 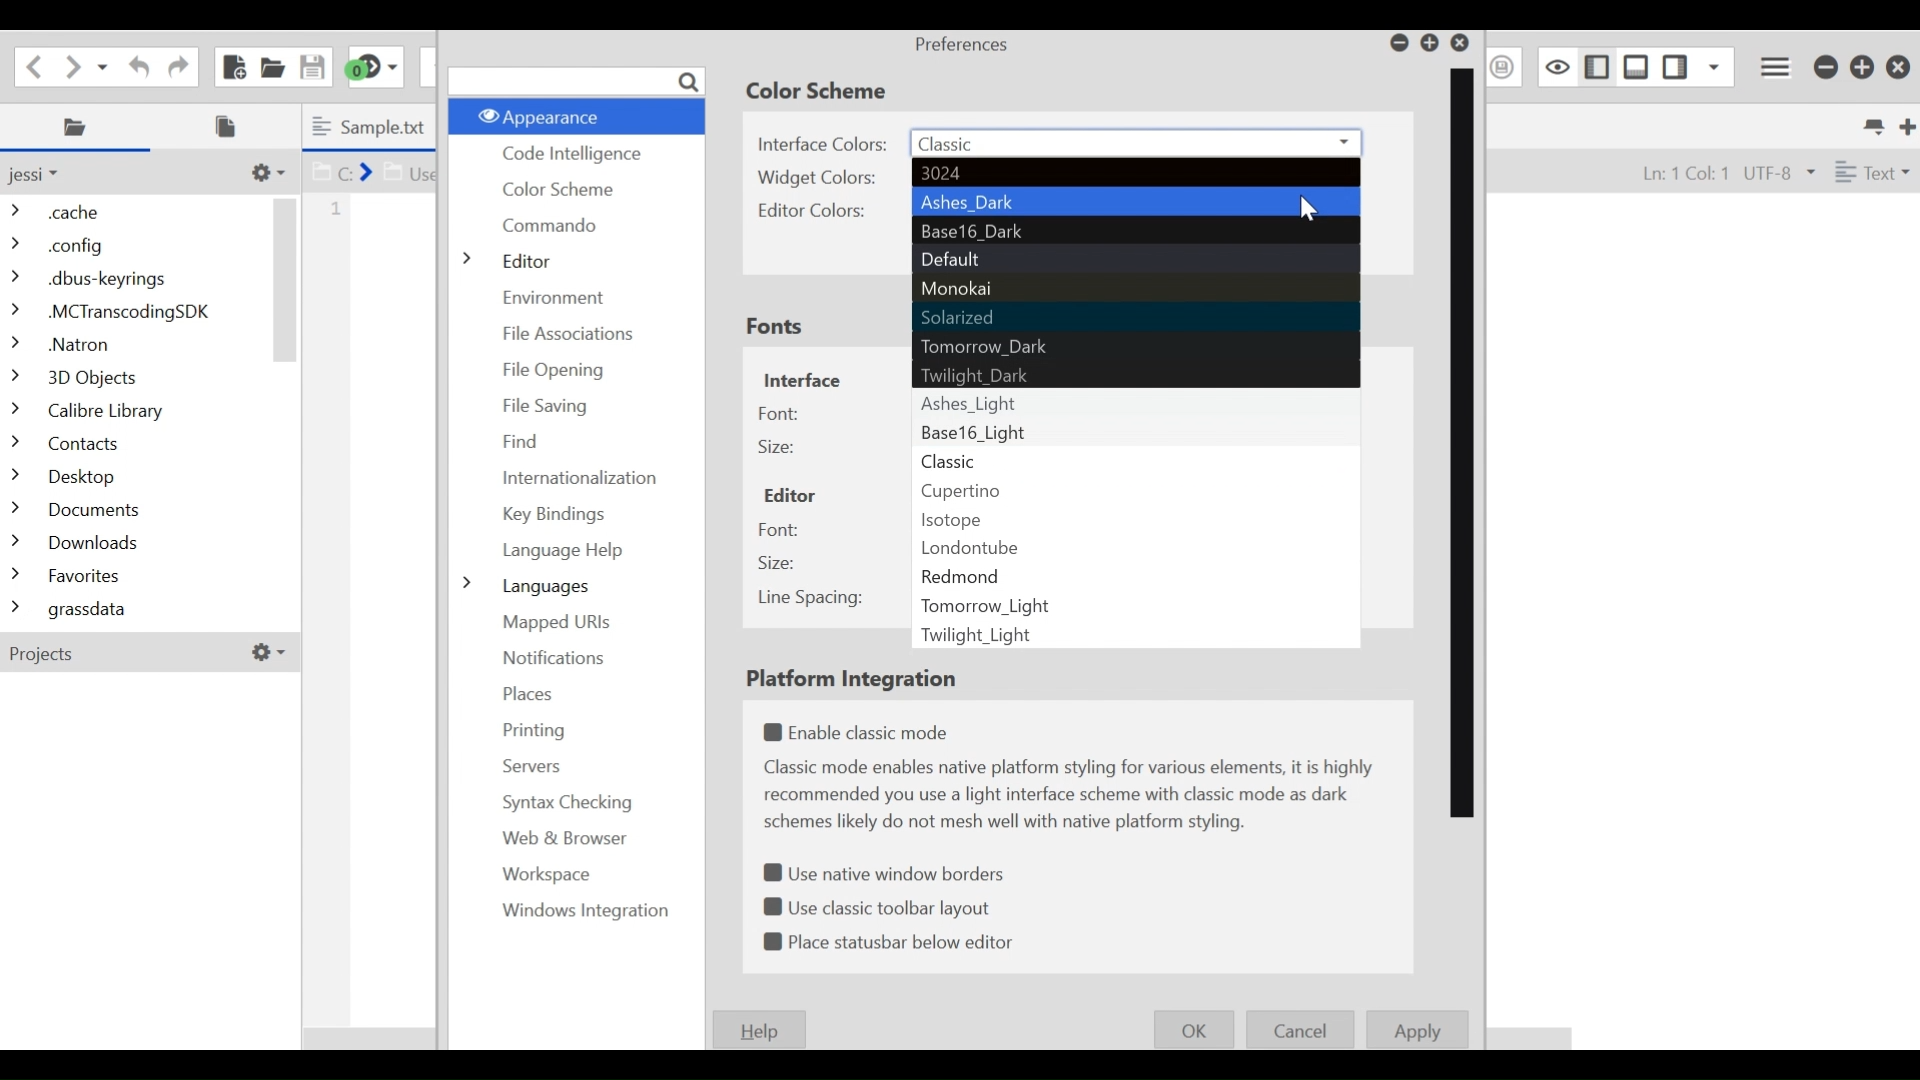 I want to click on Show specific Sidebar, so click(x=1715, y=66).